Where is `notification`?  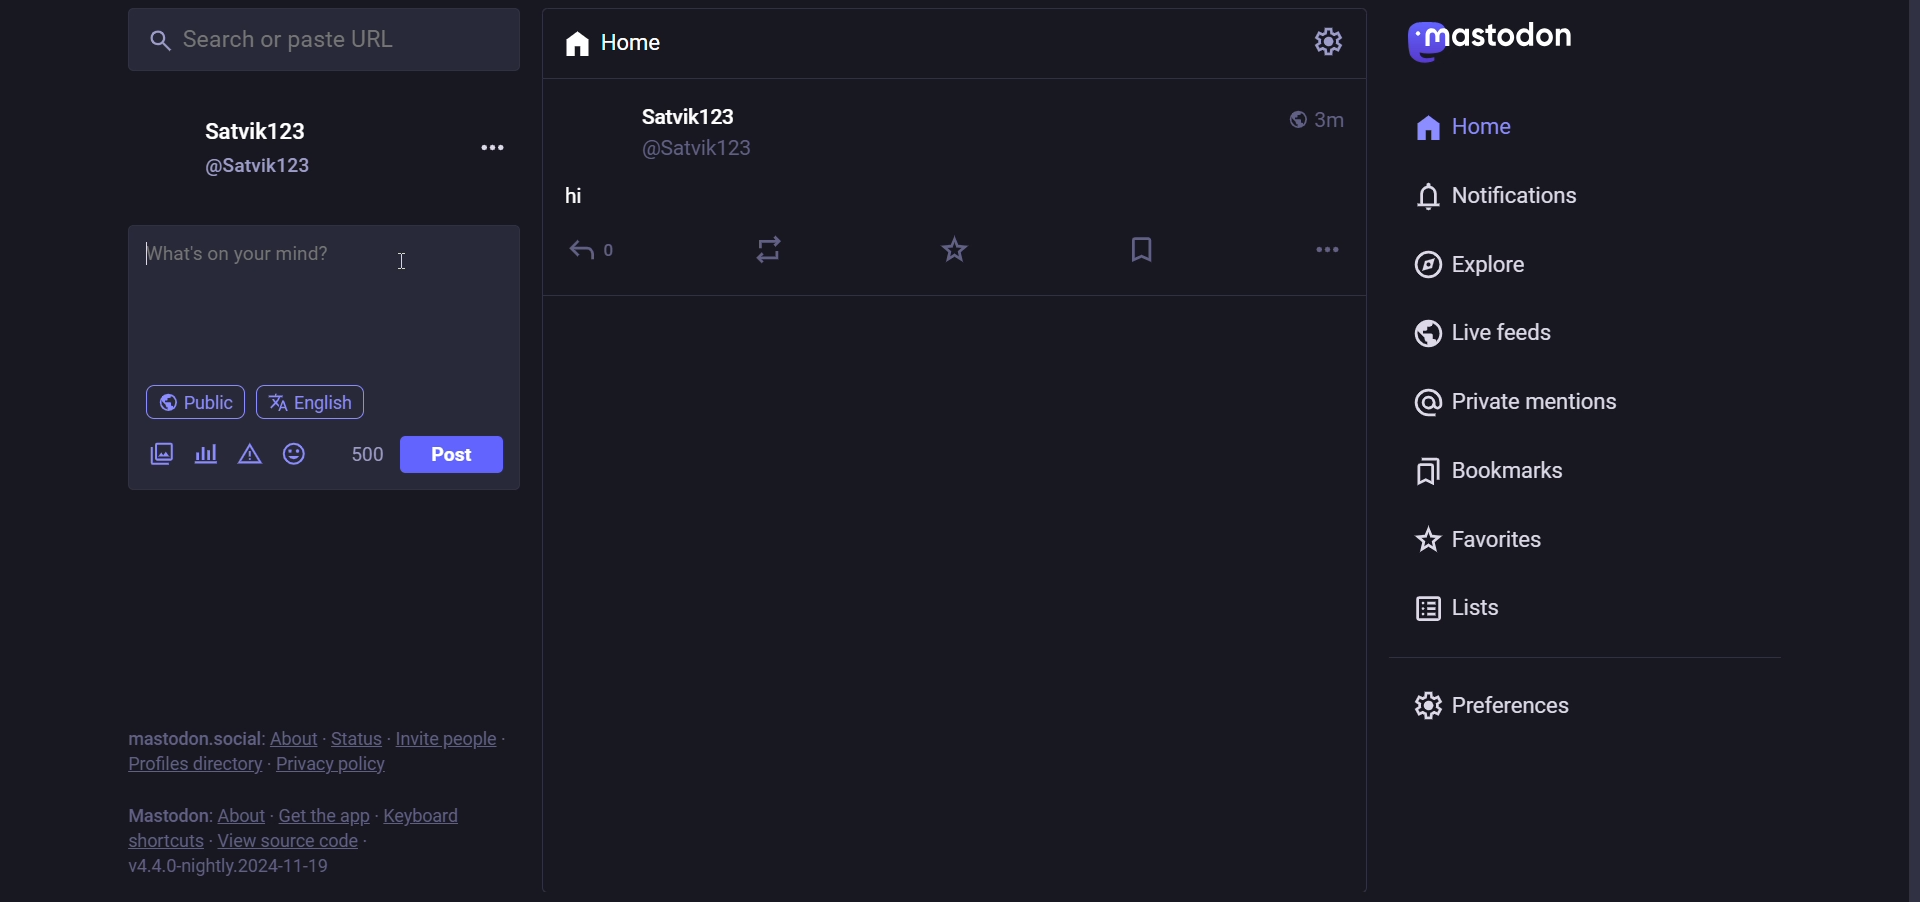 notification is located at coordinates (1492, 197).